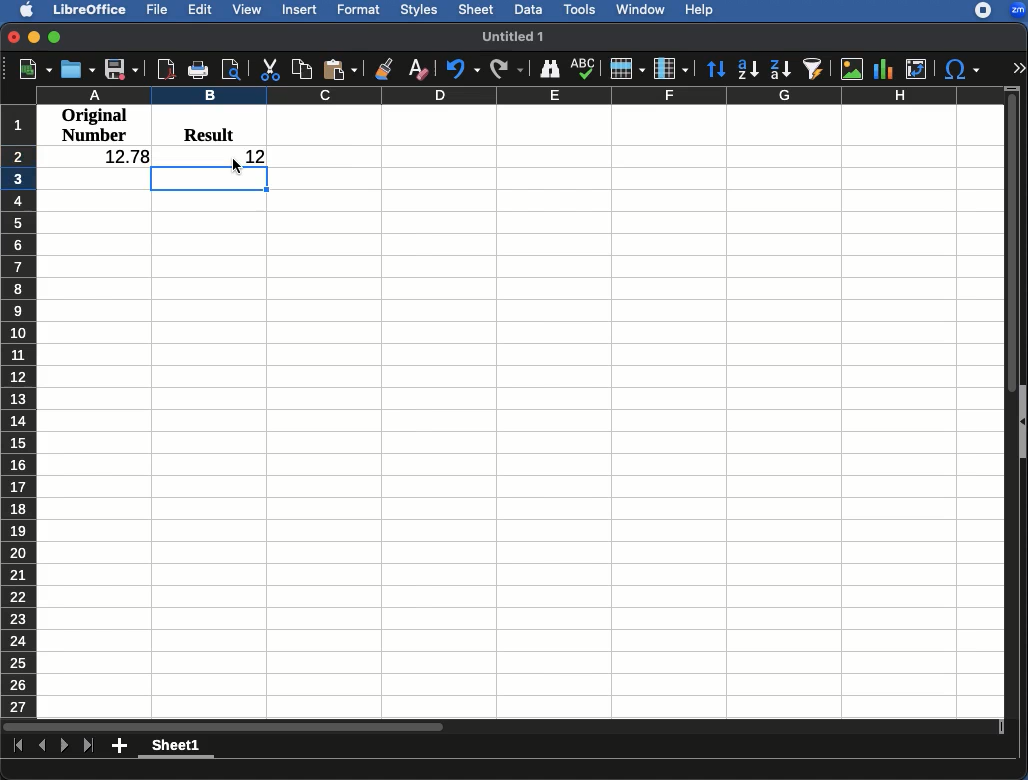 The width and height of the screenshot is (1028, 780). Describe the element at coordinates (177, 747) in the screenshot. I see `Sheet 1` at that location.